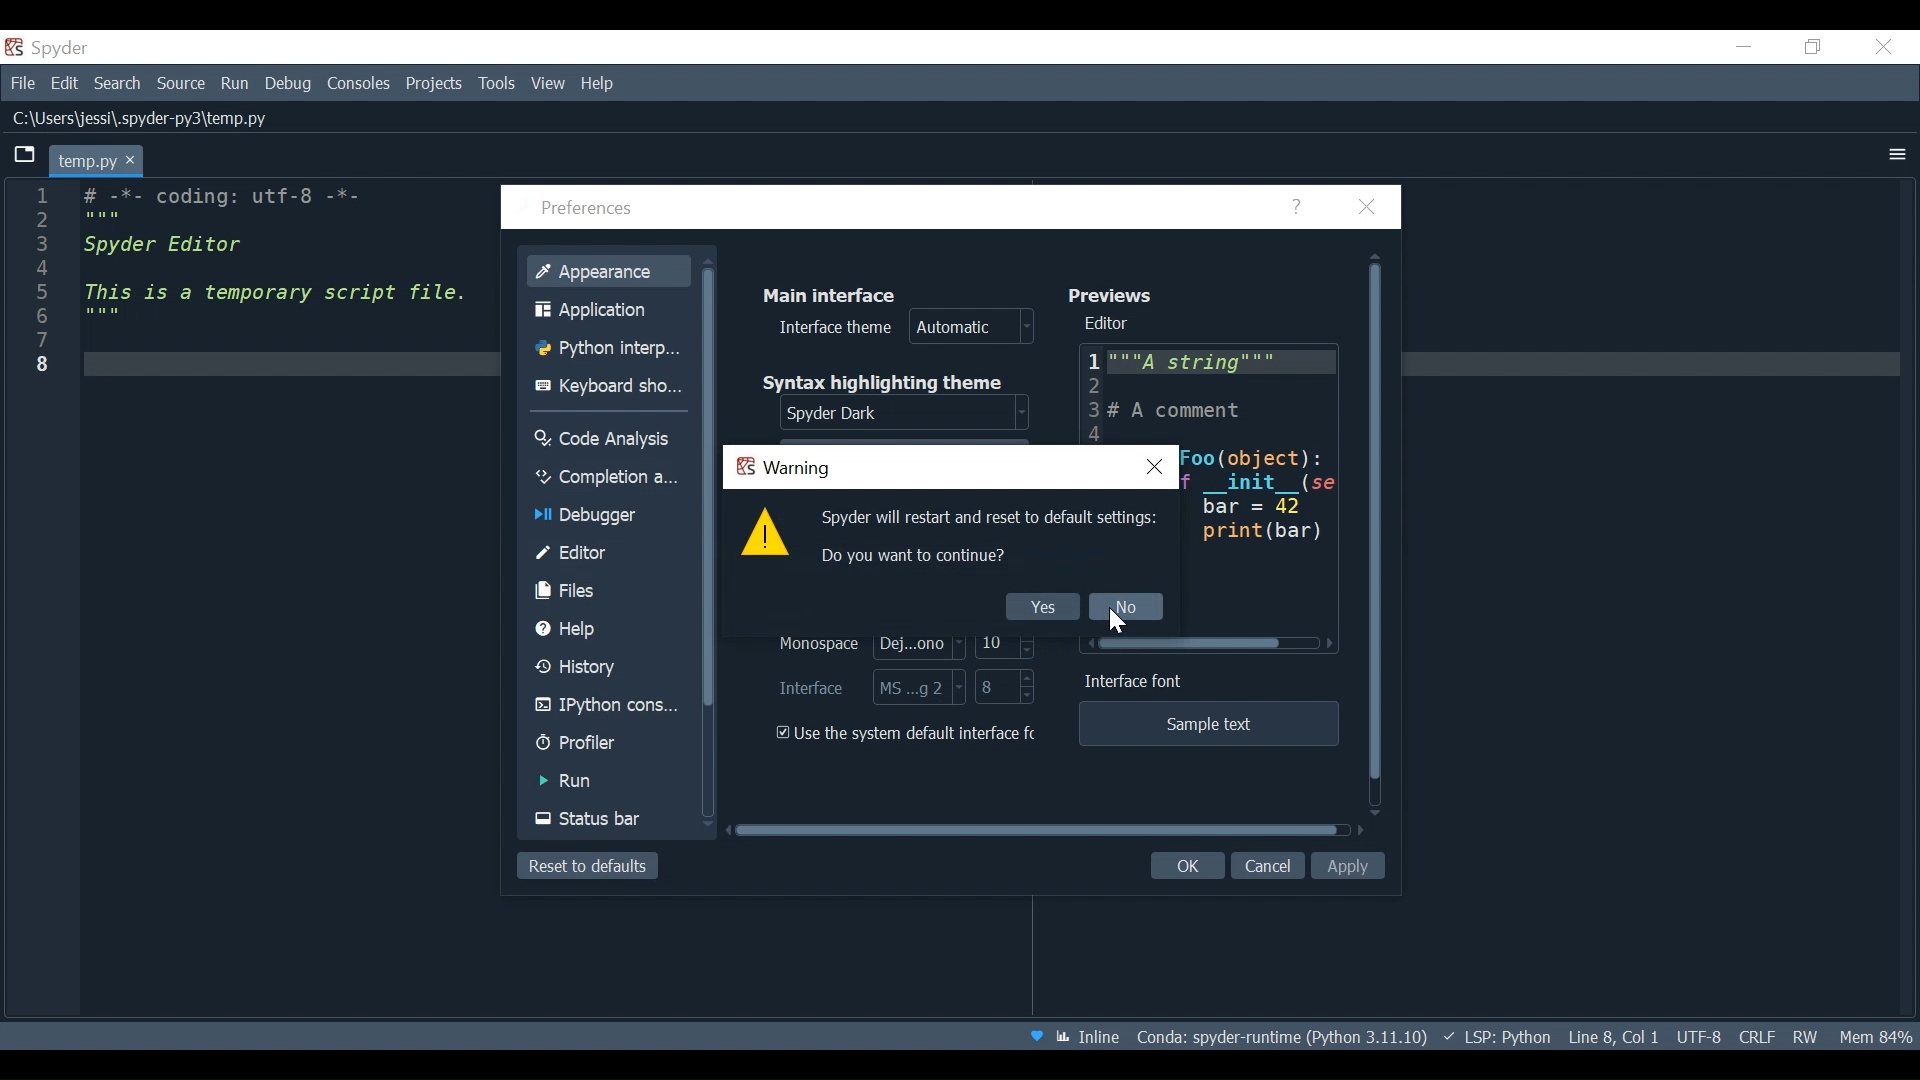 This screenshot has height=1080, width=1920. Describe the element at coordinates (1035, 1038) in the screenshot. I see `Help Spyder` at that location.